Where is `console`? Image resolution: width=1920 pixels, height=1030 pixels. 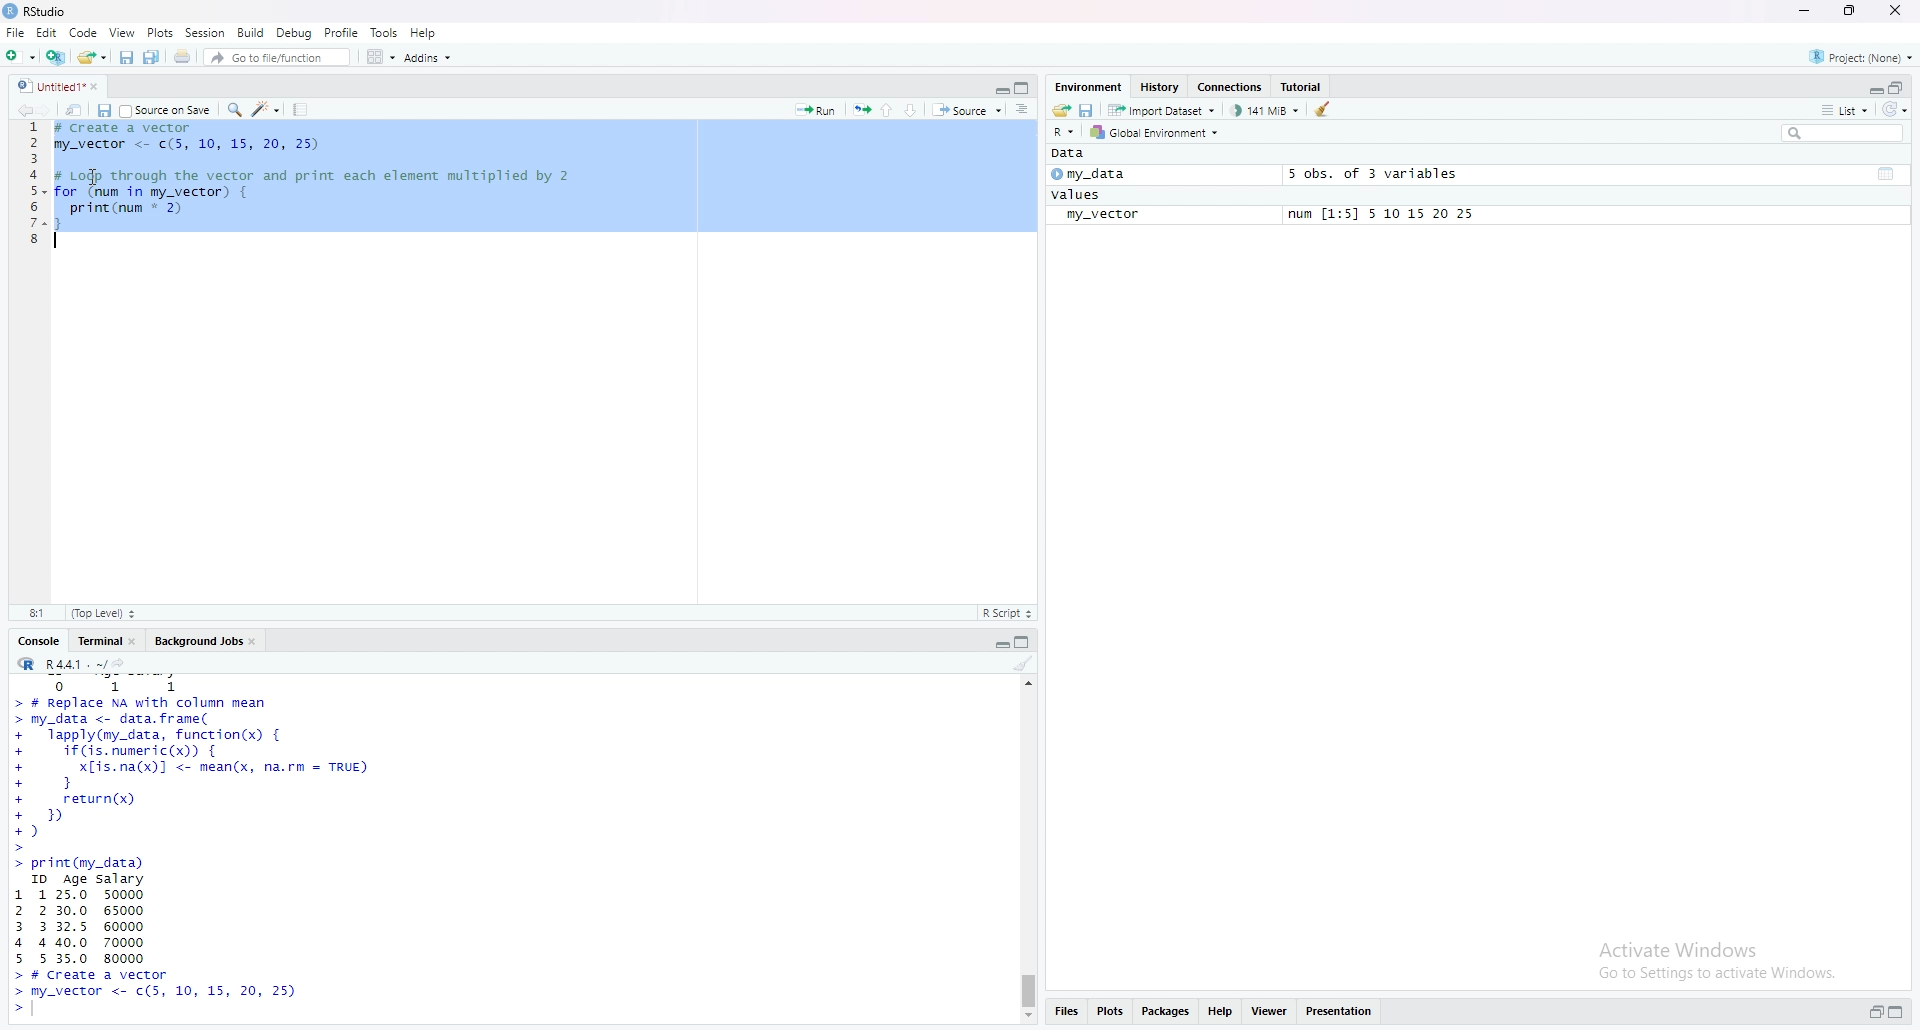
console is located at coordinates (40, 641).